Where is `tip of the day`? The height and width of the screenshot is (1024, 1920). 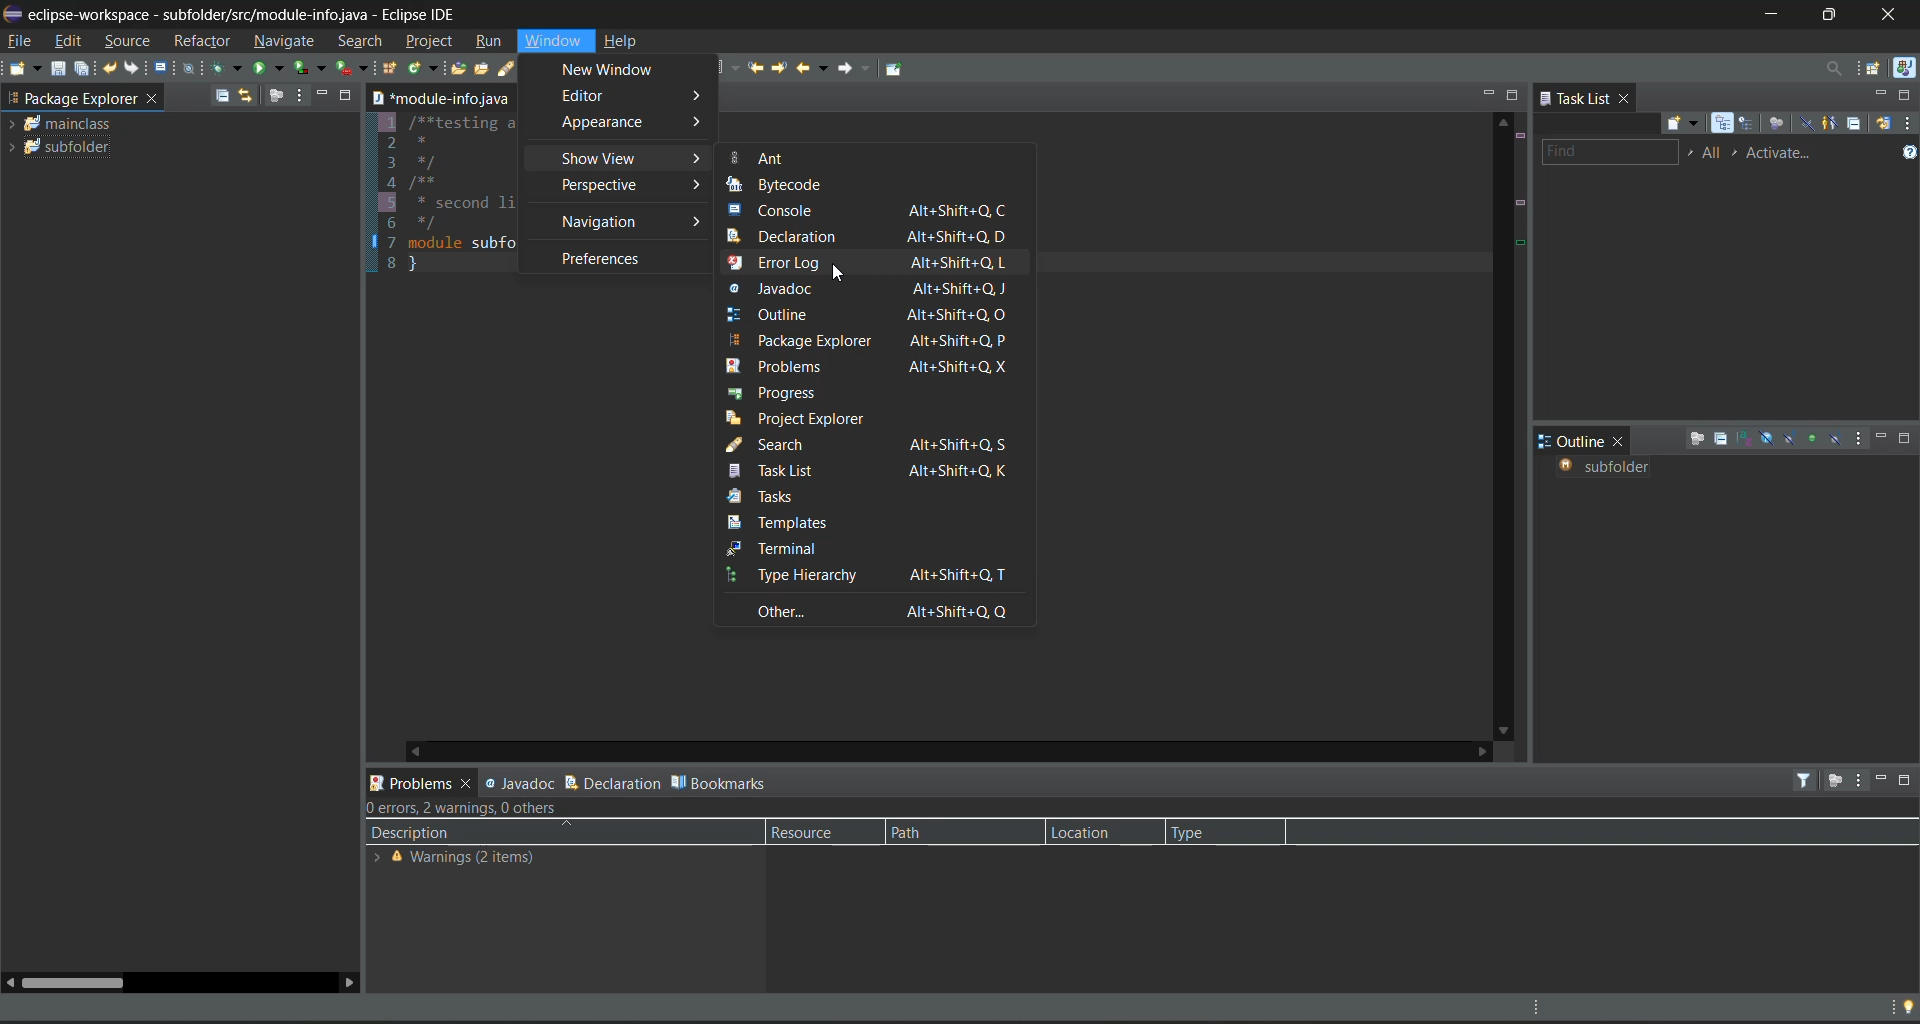 tip of the day is located at coordinates (1904, 1007).